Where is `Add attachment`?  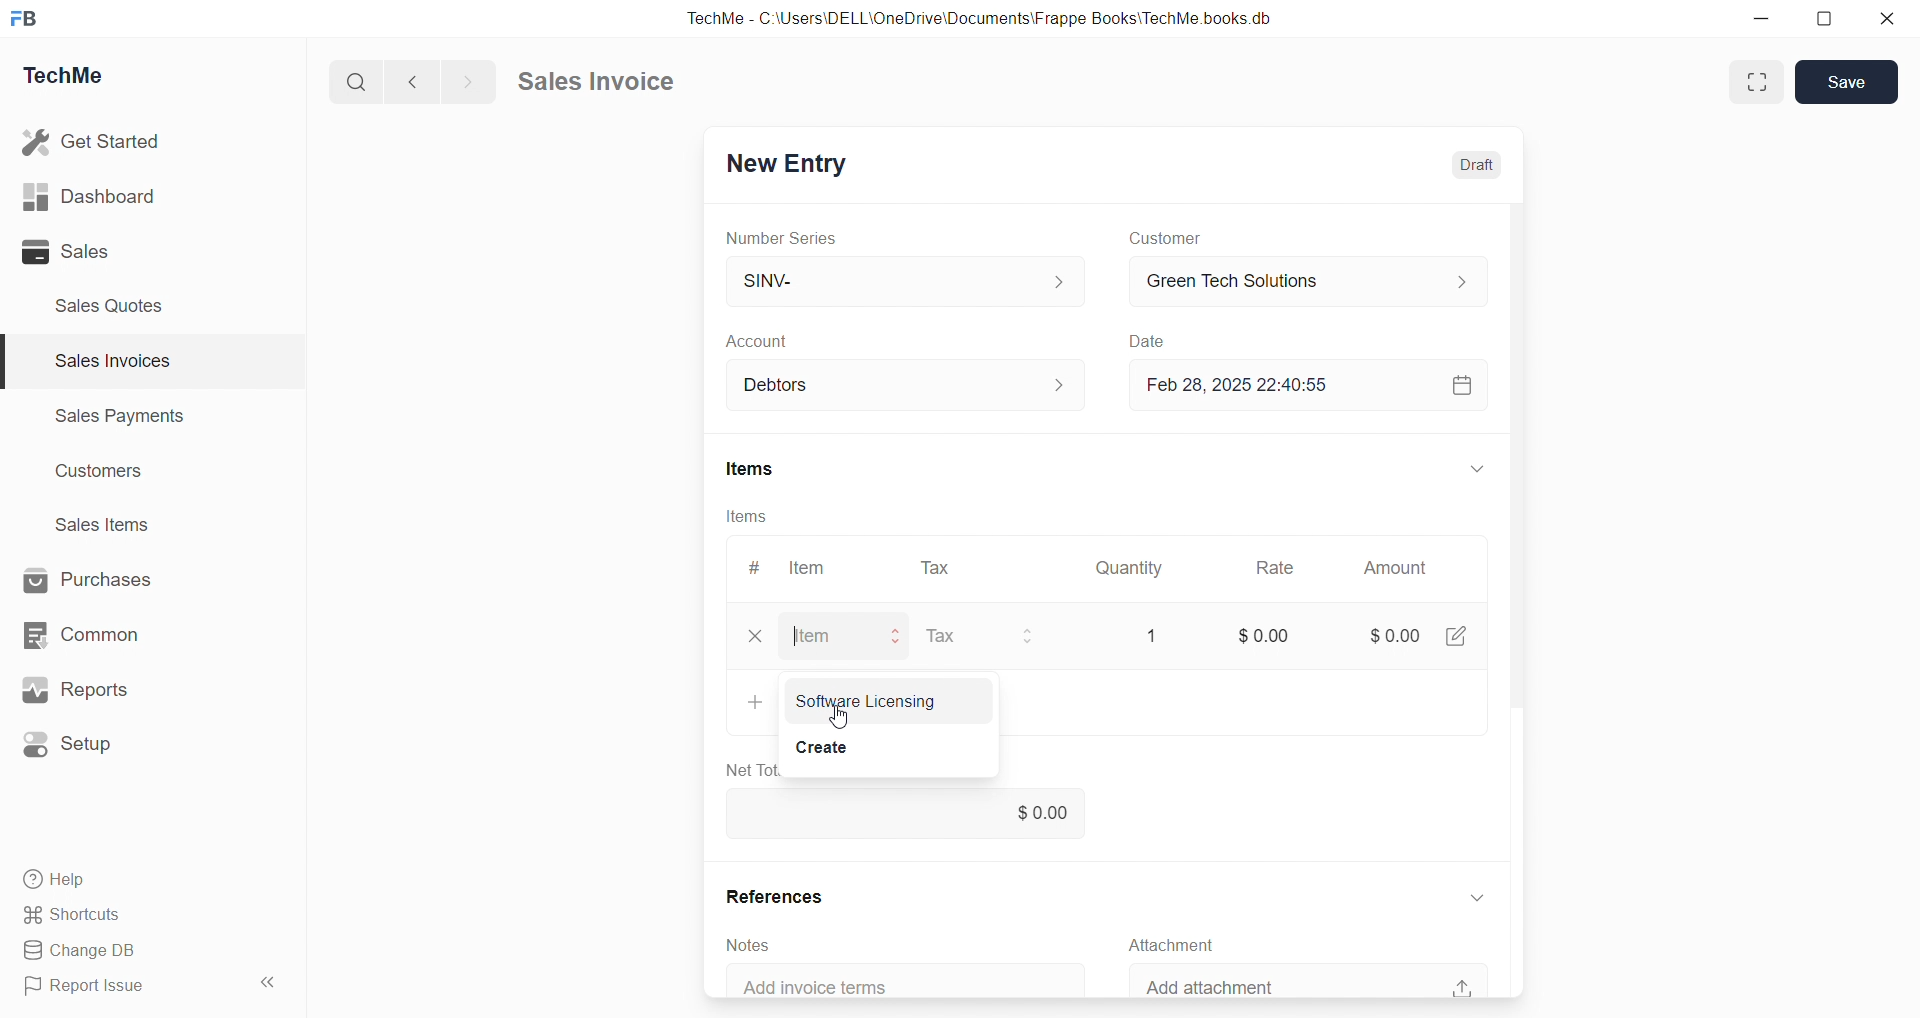
Add attachment is located at coordinates (1215, 984).